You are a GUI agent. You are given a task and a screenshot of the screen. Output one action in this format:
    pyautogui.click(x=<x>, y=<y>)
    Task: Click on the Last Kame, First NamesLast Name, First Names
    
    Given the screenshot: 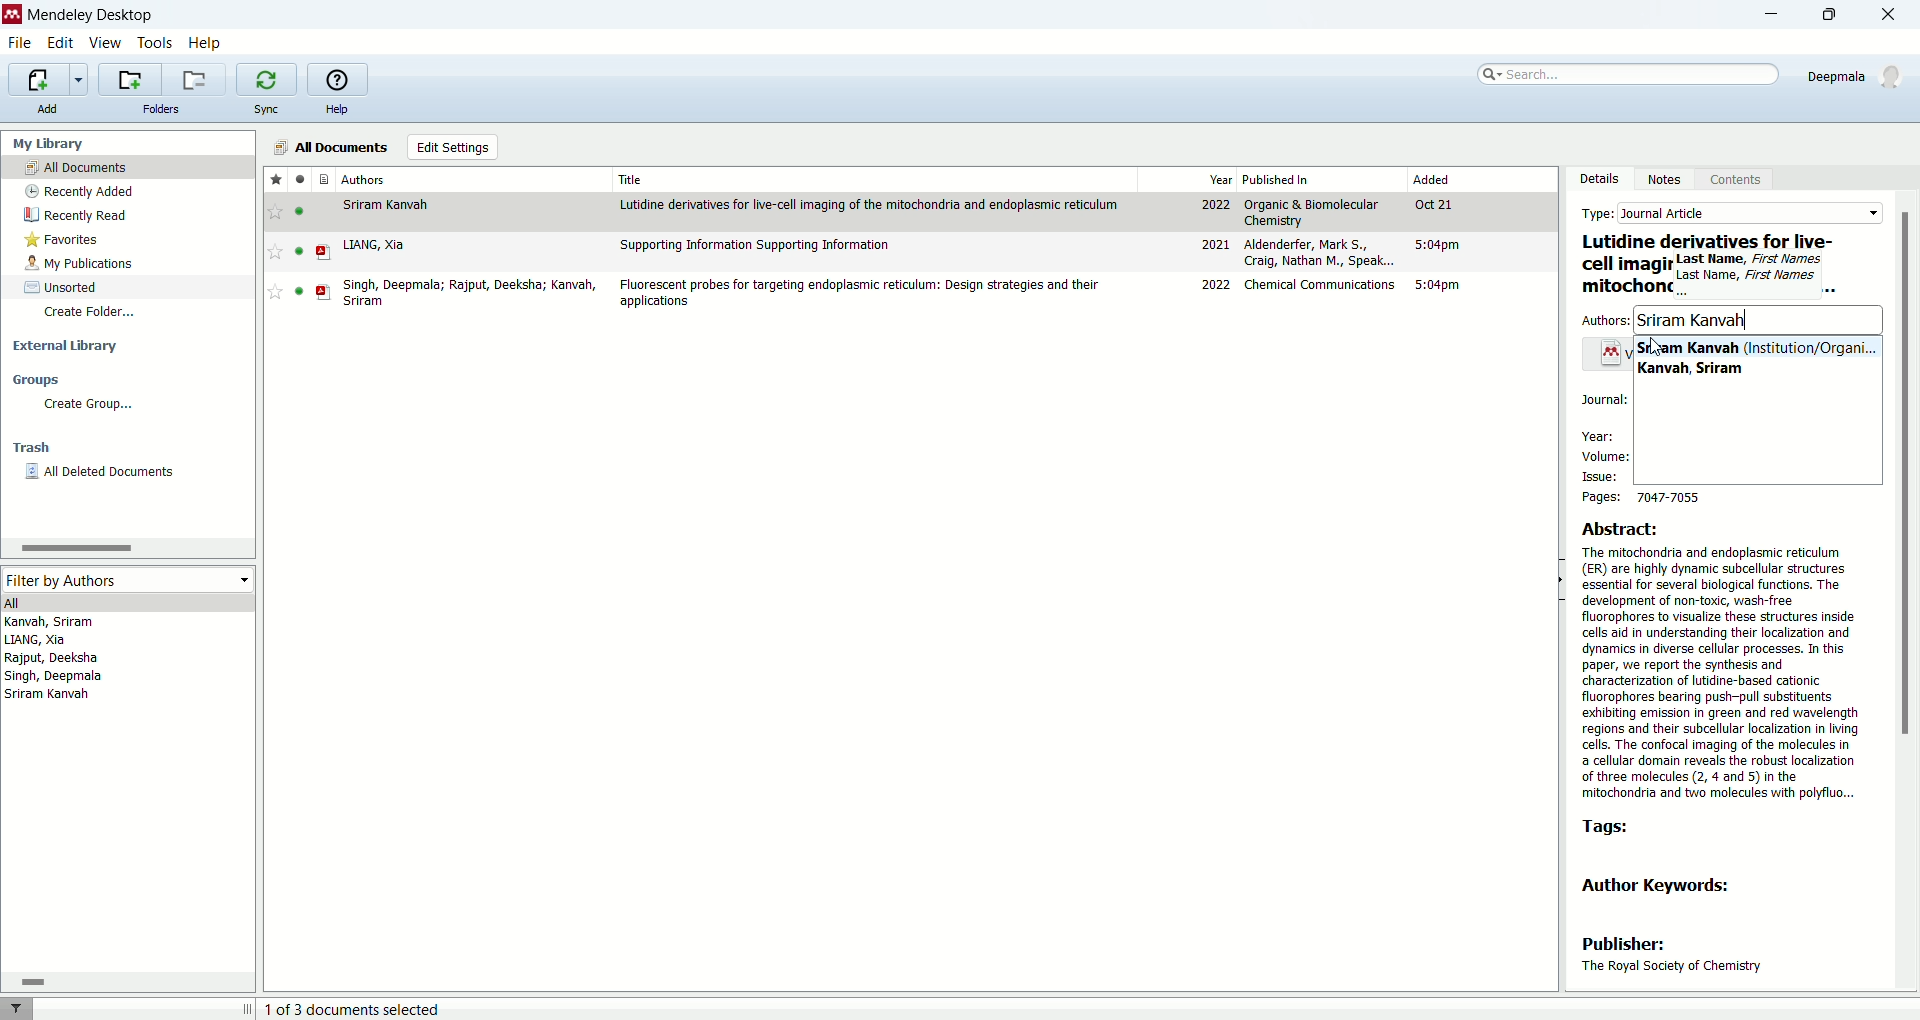 What is the action you would take?
    pyautogui.click(x=1749, y=275)
    